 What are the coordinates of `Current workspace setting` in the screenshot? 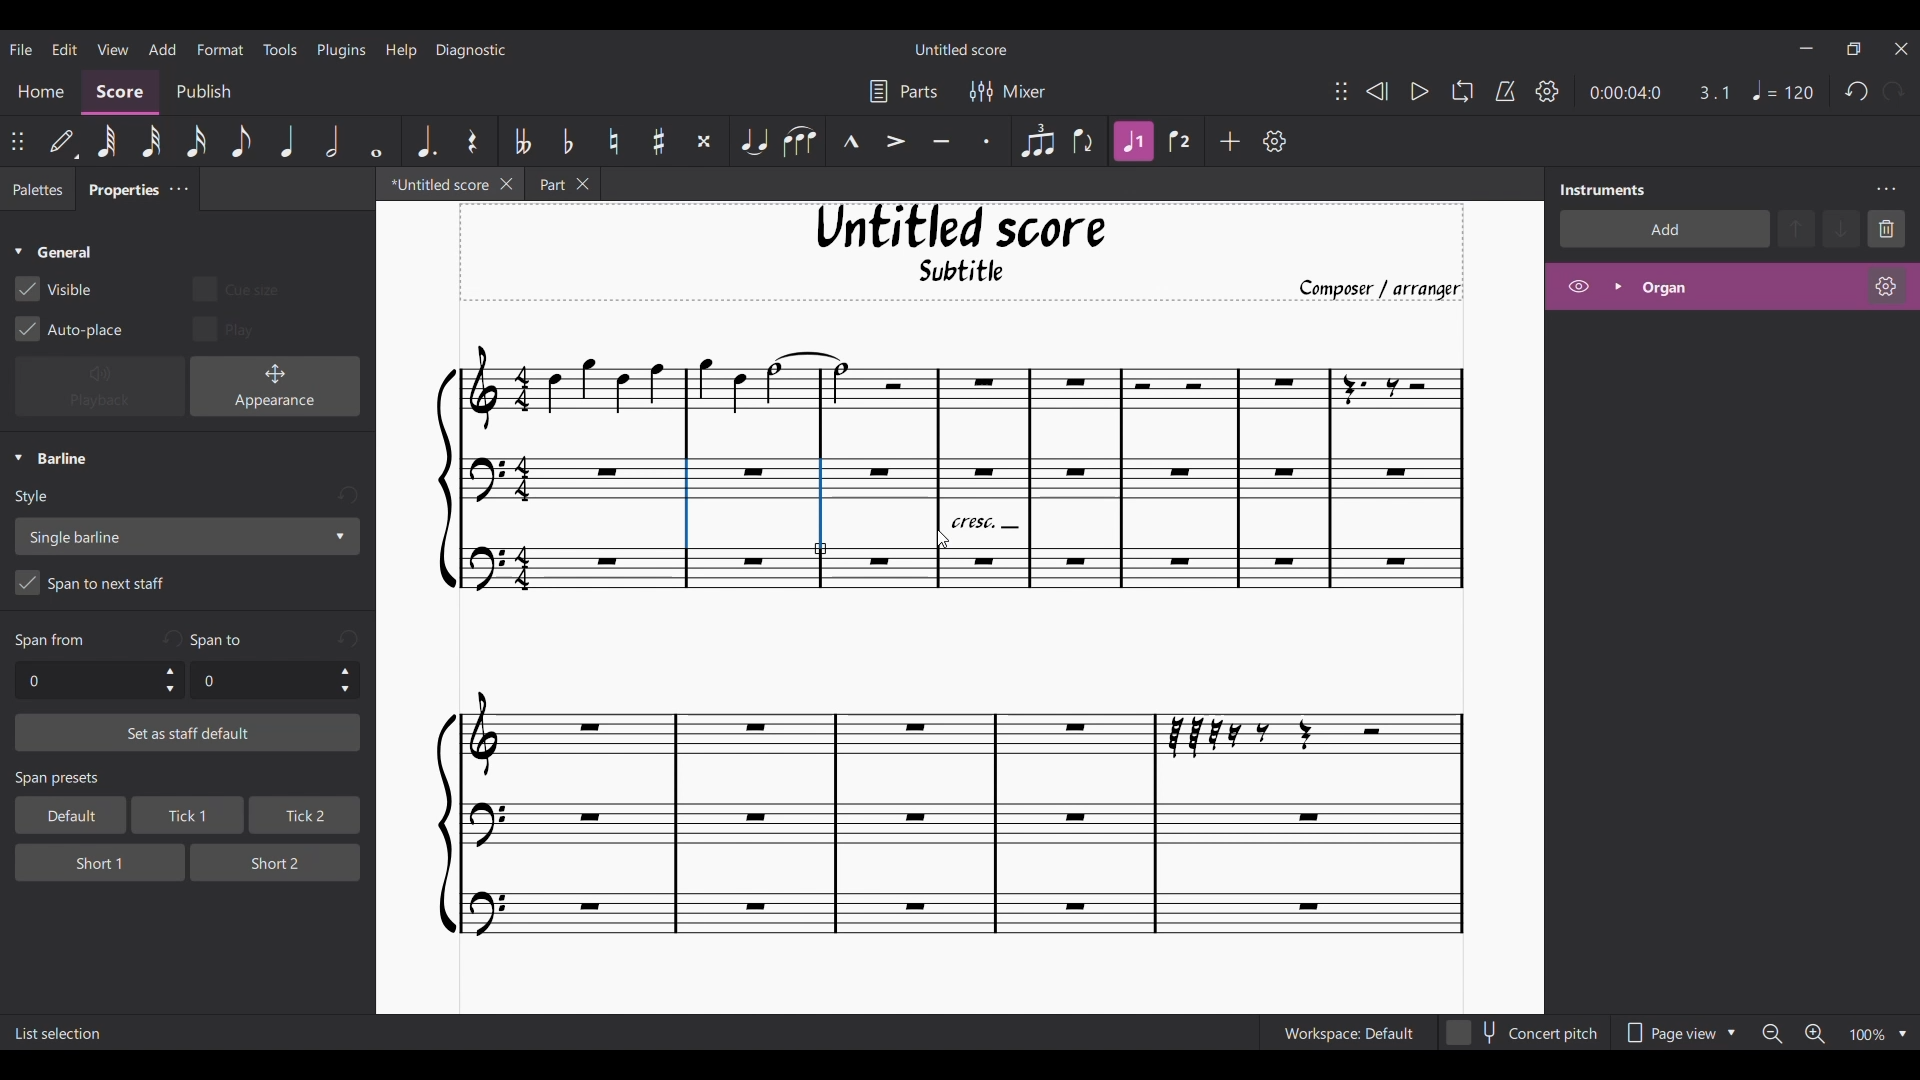 It's located at (1348, 1033).